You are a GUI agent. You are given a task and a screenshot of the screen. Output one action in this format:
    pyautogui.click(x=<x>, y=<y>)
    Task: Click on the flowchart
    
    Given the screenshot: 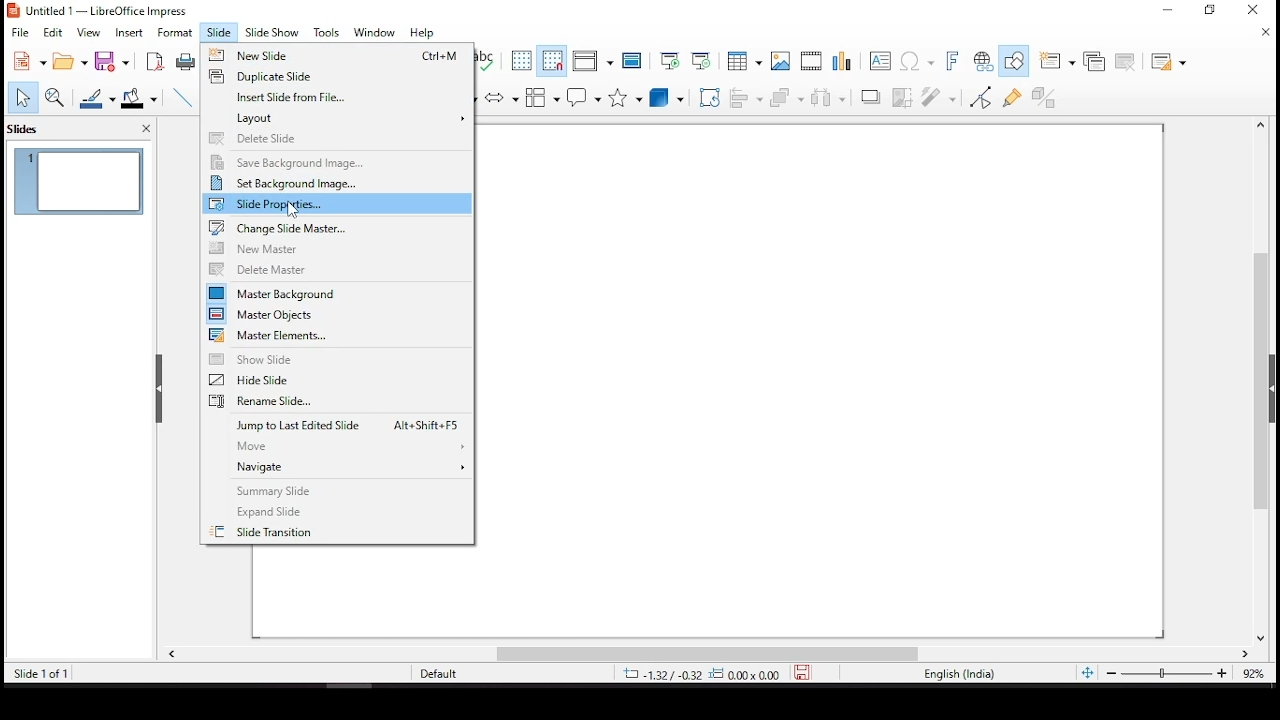 What is the action you would take?
    pyautogui.click(x=544, y=95)
    